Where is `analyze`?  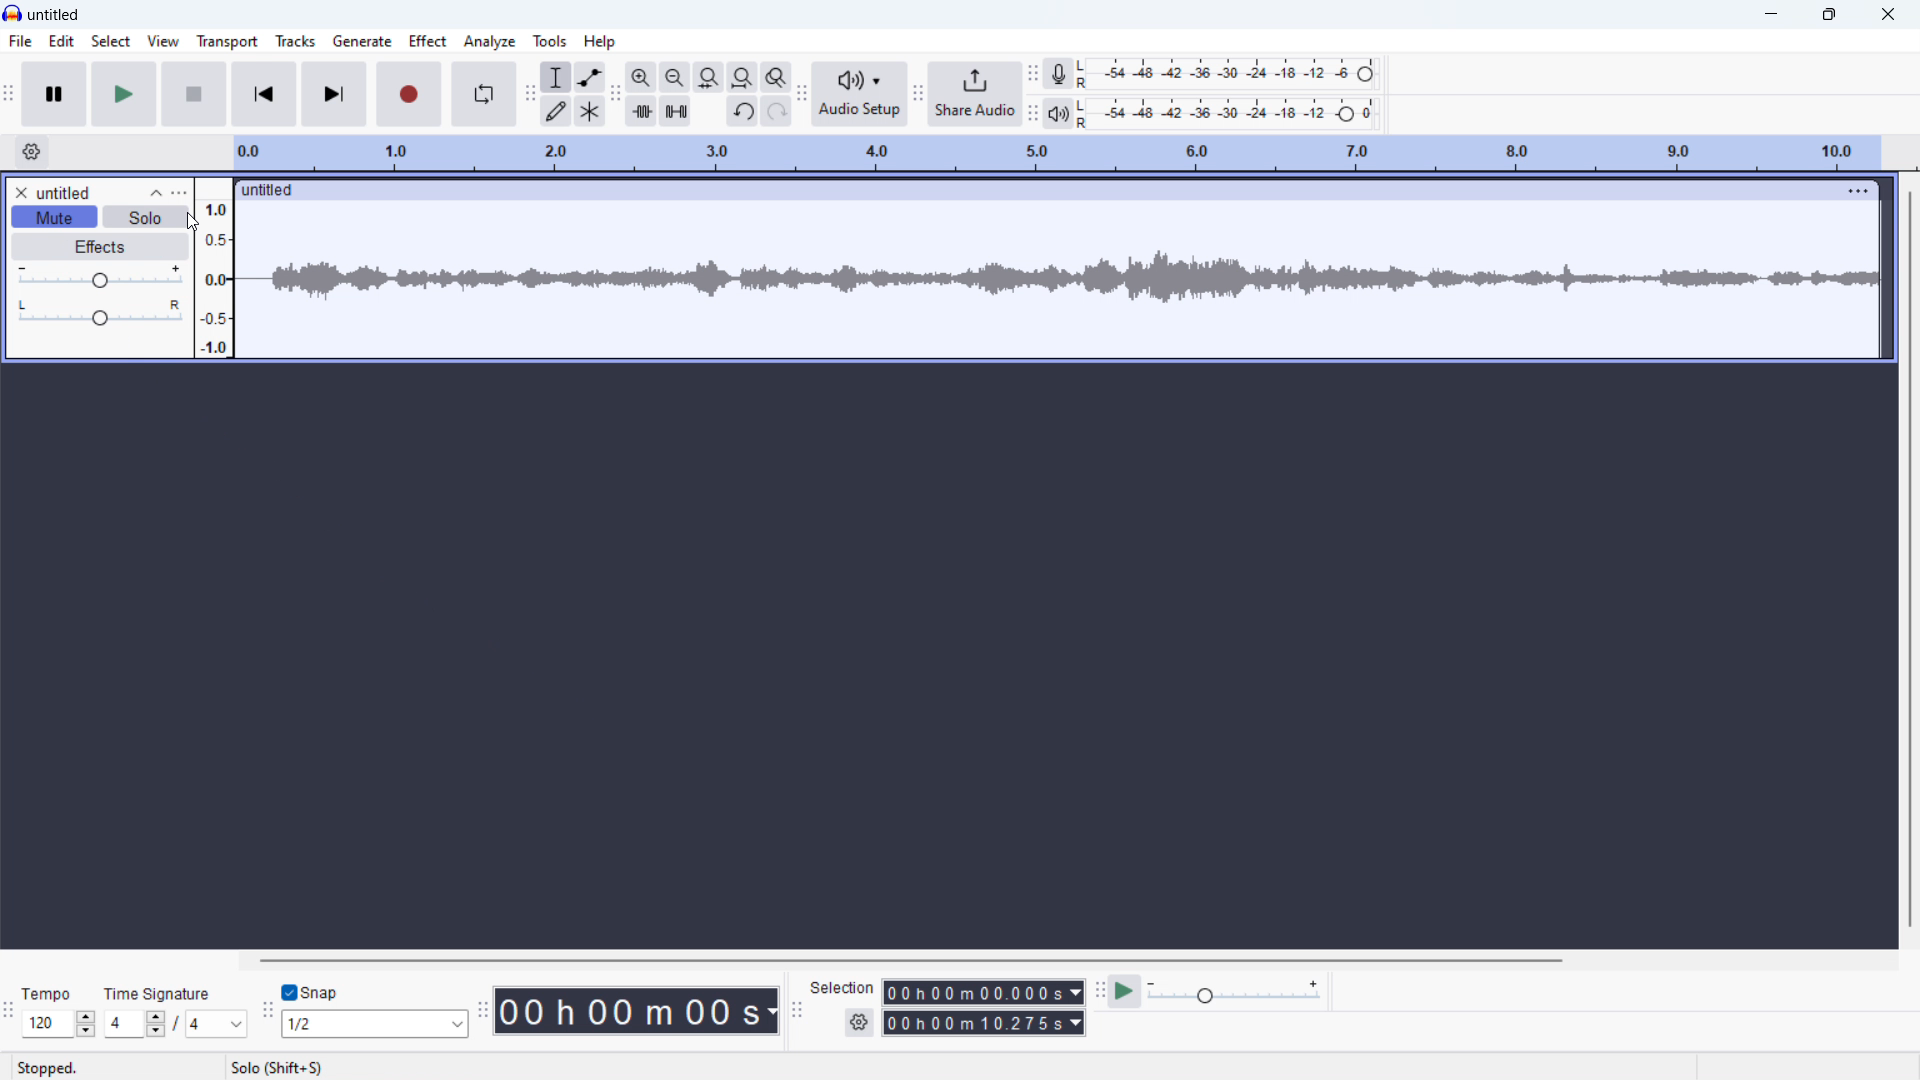
analyze is located at coordinates (490, 41).